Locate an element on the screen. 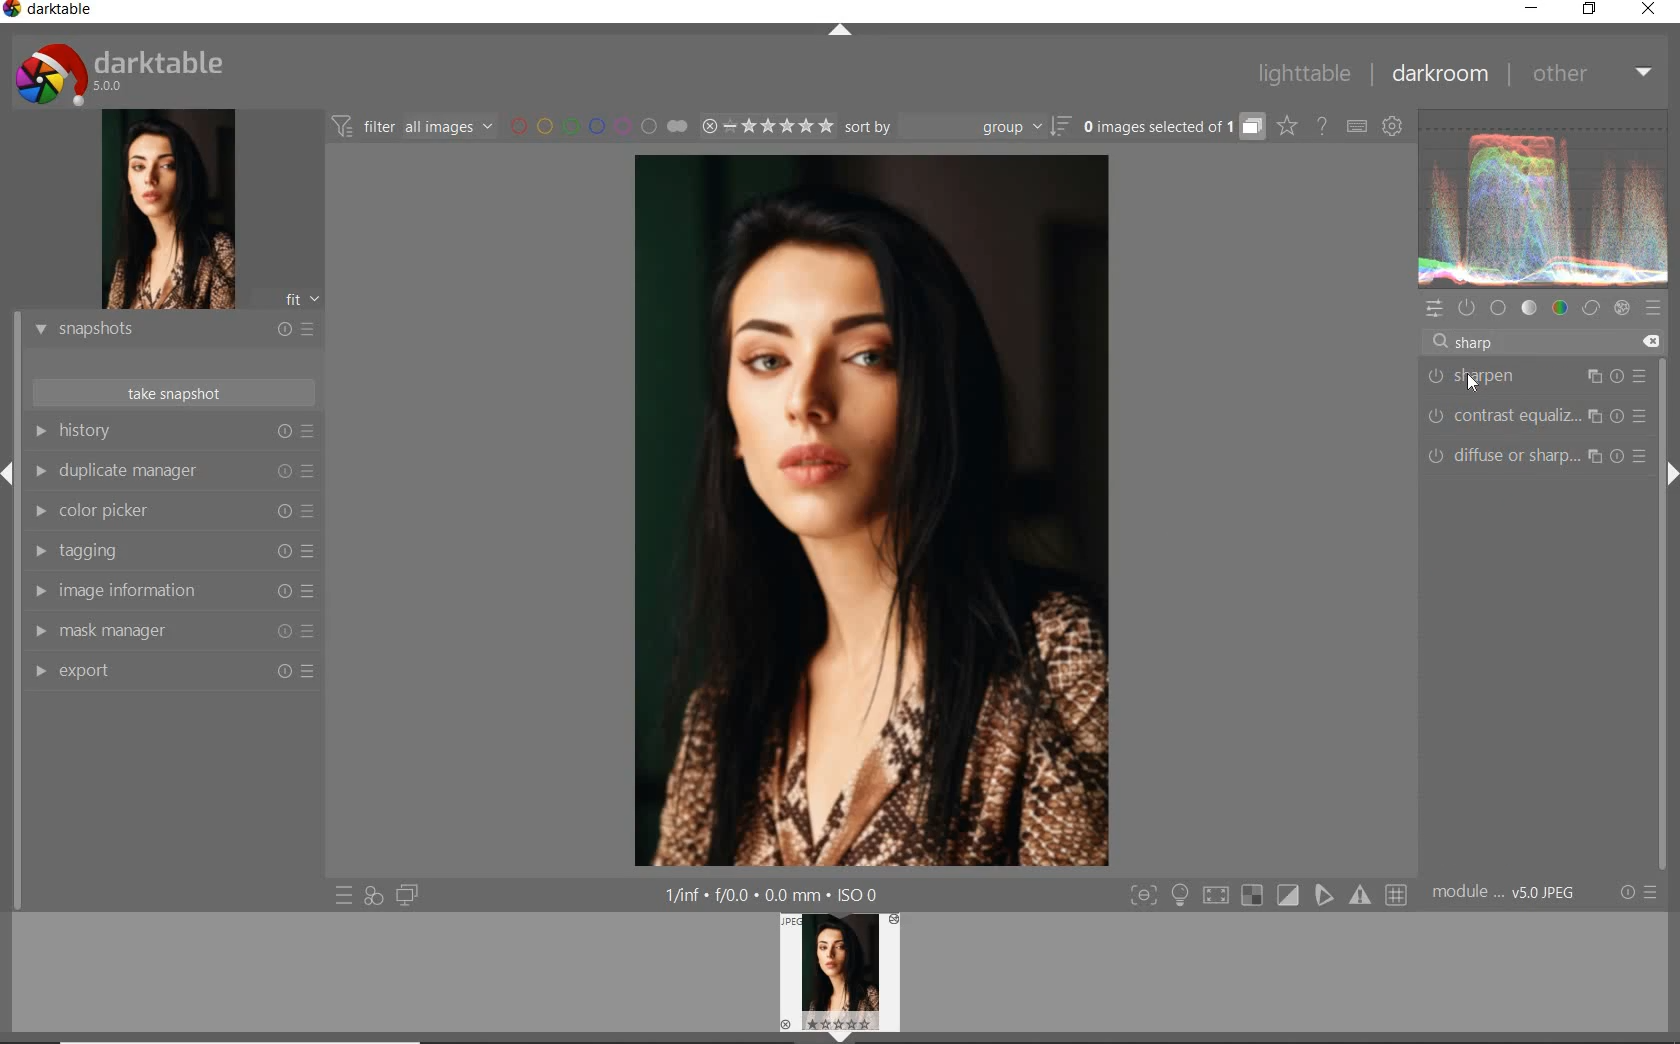 This screenshot has width=1680, height=1044. range ratings for selected images is located at coordinates (749, 128).